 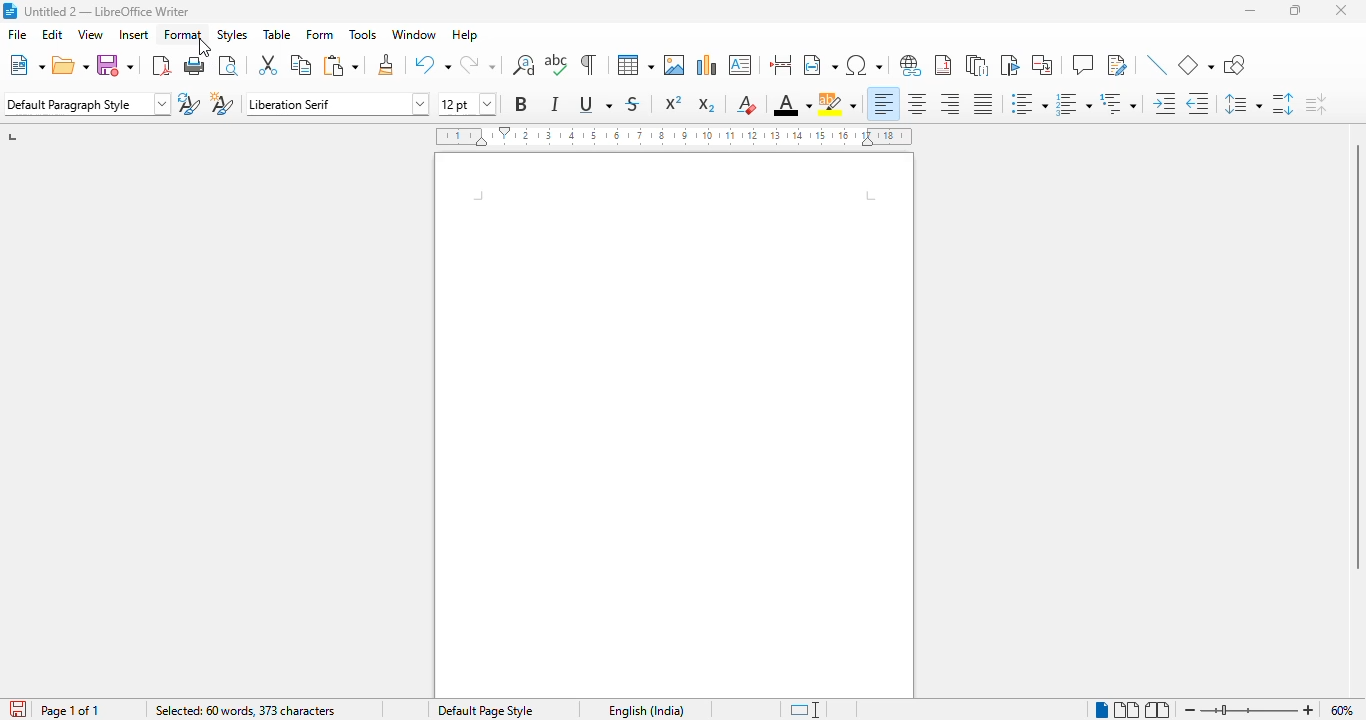 I want to click on font size, so click(x=466, y=104).